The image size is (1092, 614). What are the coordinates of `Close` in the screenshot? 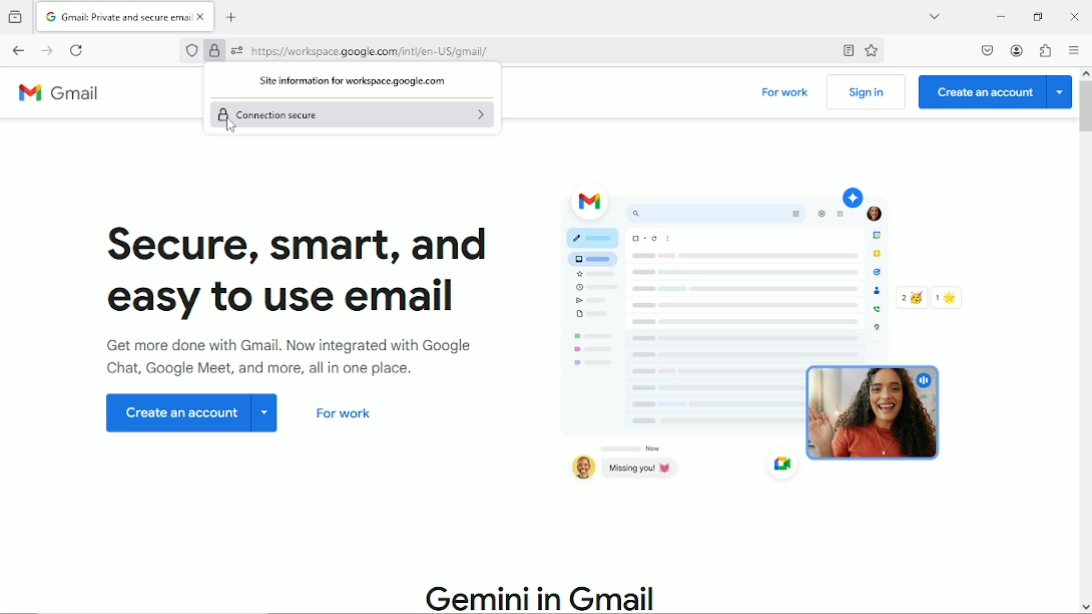 It's located at (1073, 14).